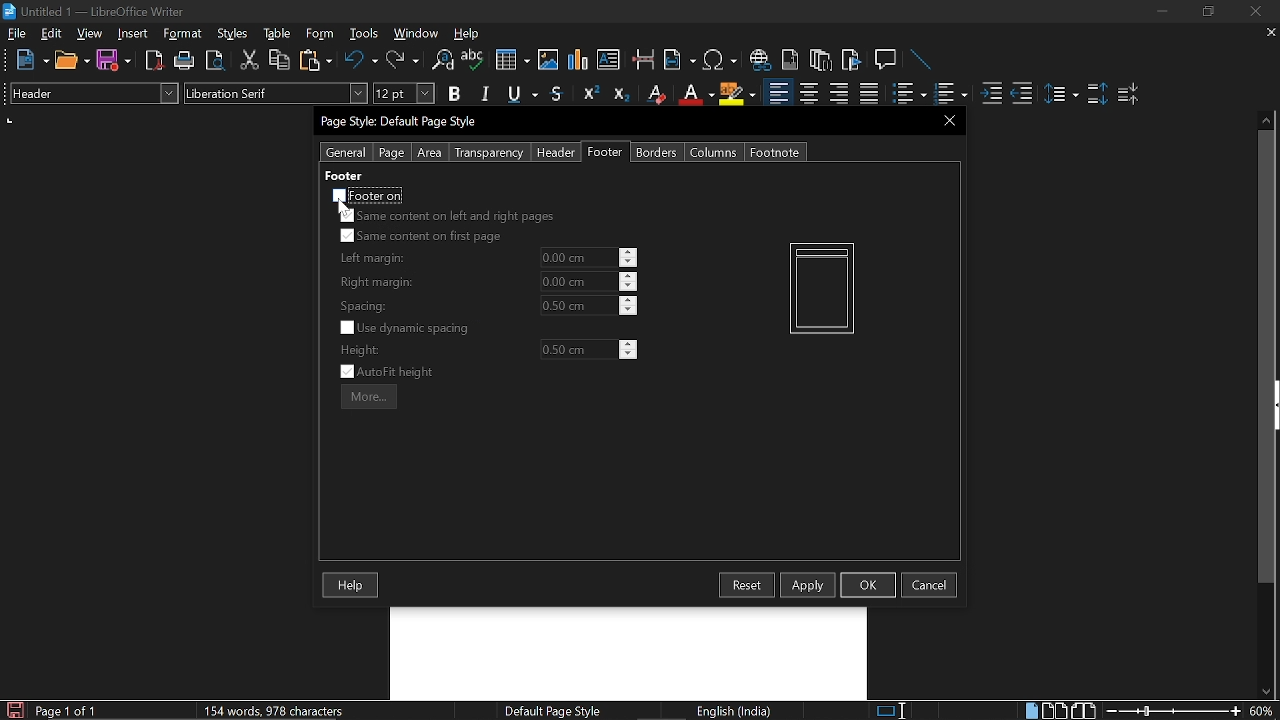 The width and height of the screenshot is (1280, 720). What do you see at coordinates (578, 60) in the screenshot?
I see `insert diagram` at bounding box center [578, 60].